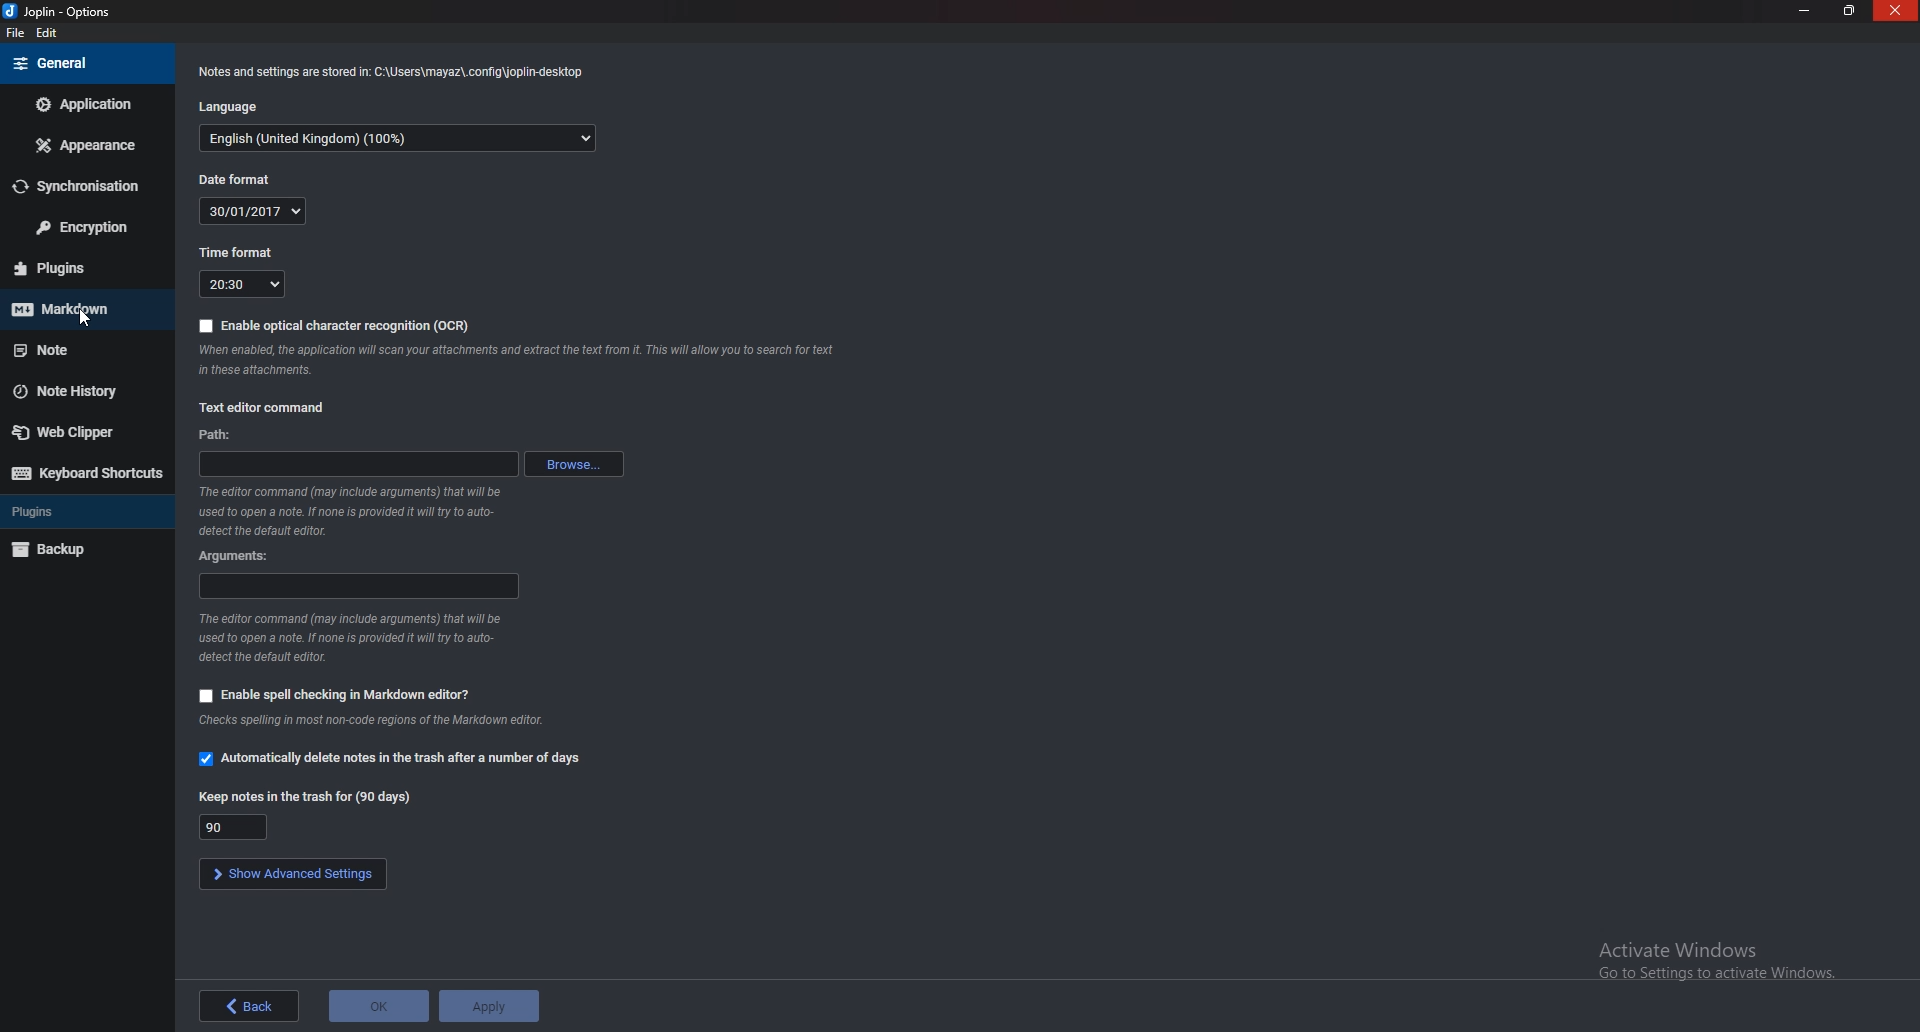  I want to click on Plugins, so click(82, 267).